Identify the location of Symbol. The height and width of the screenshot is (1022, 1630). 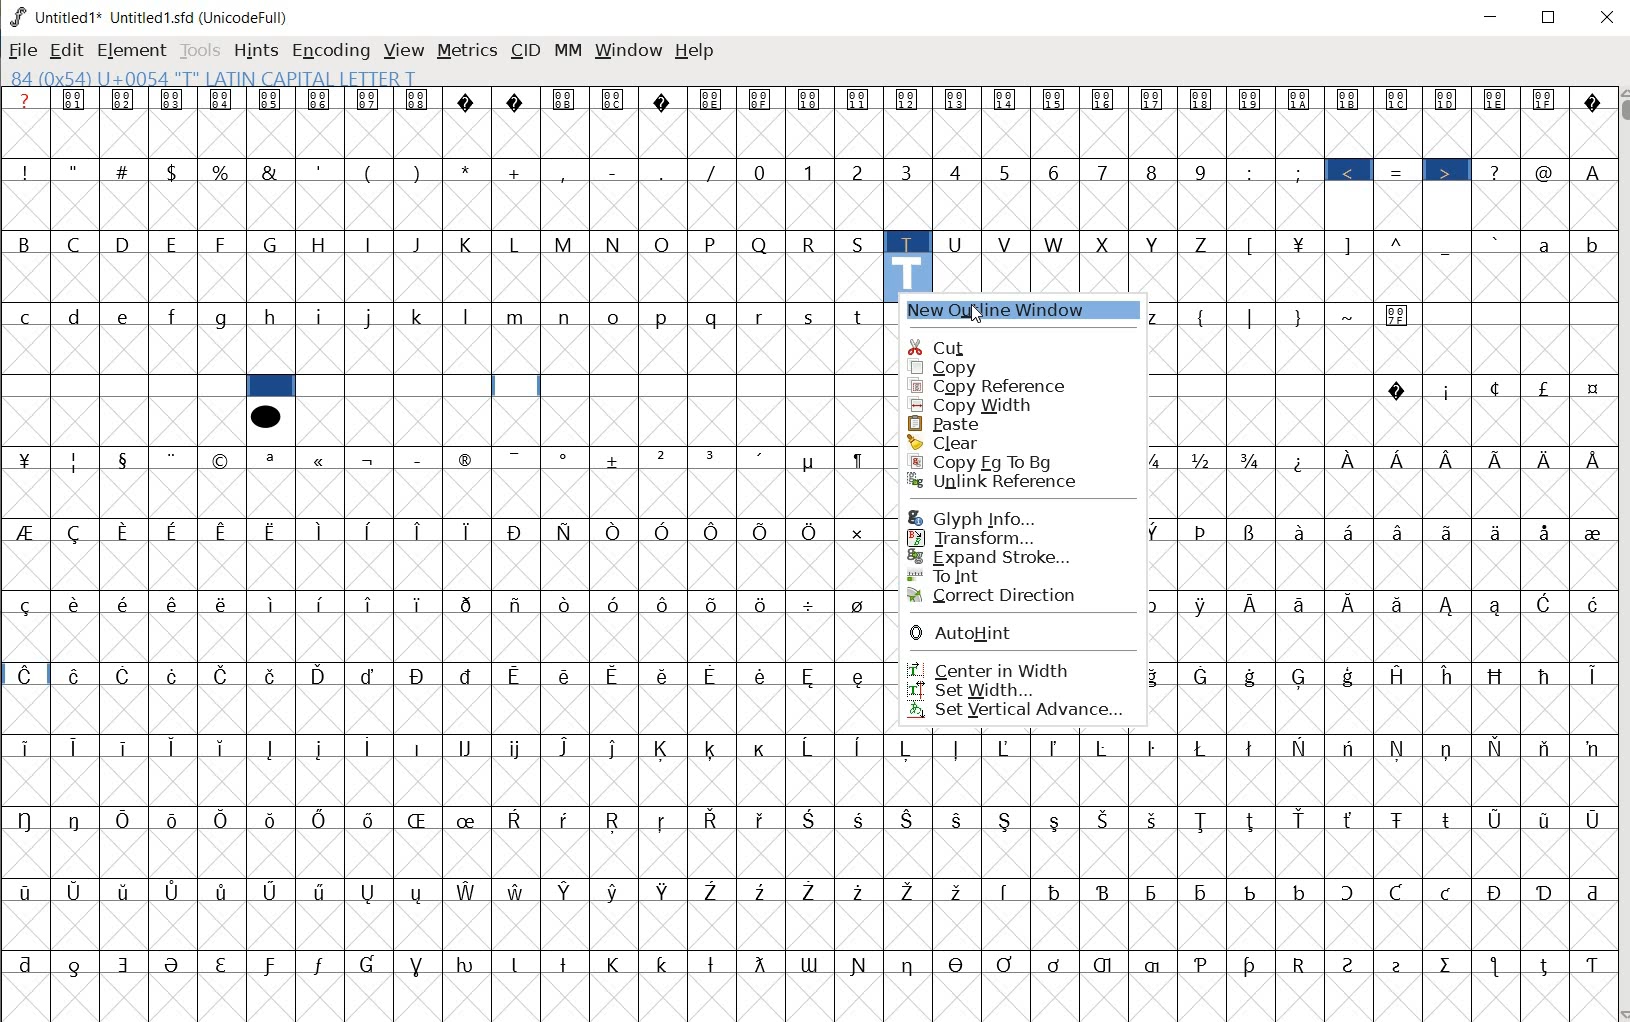
(25, 531).